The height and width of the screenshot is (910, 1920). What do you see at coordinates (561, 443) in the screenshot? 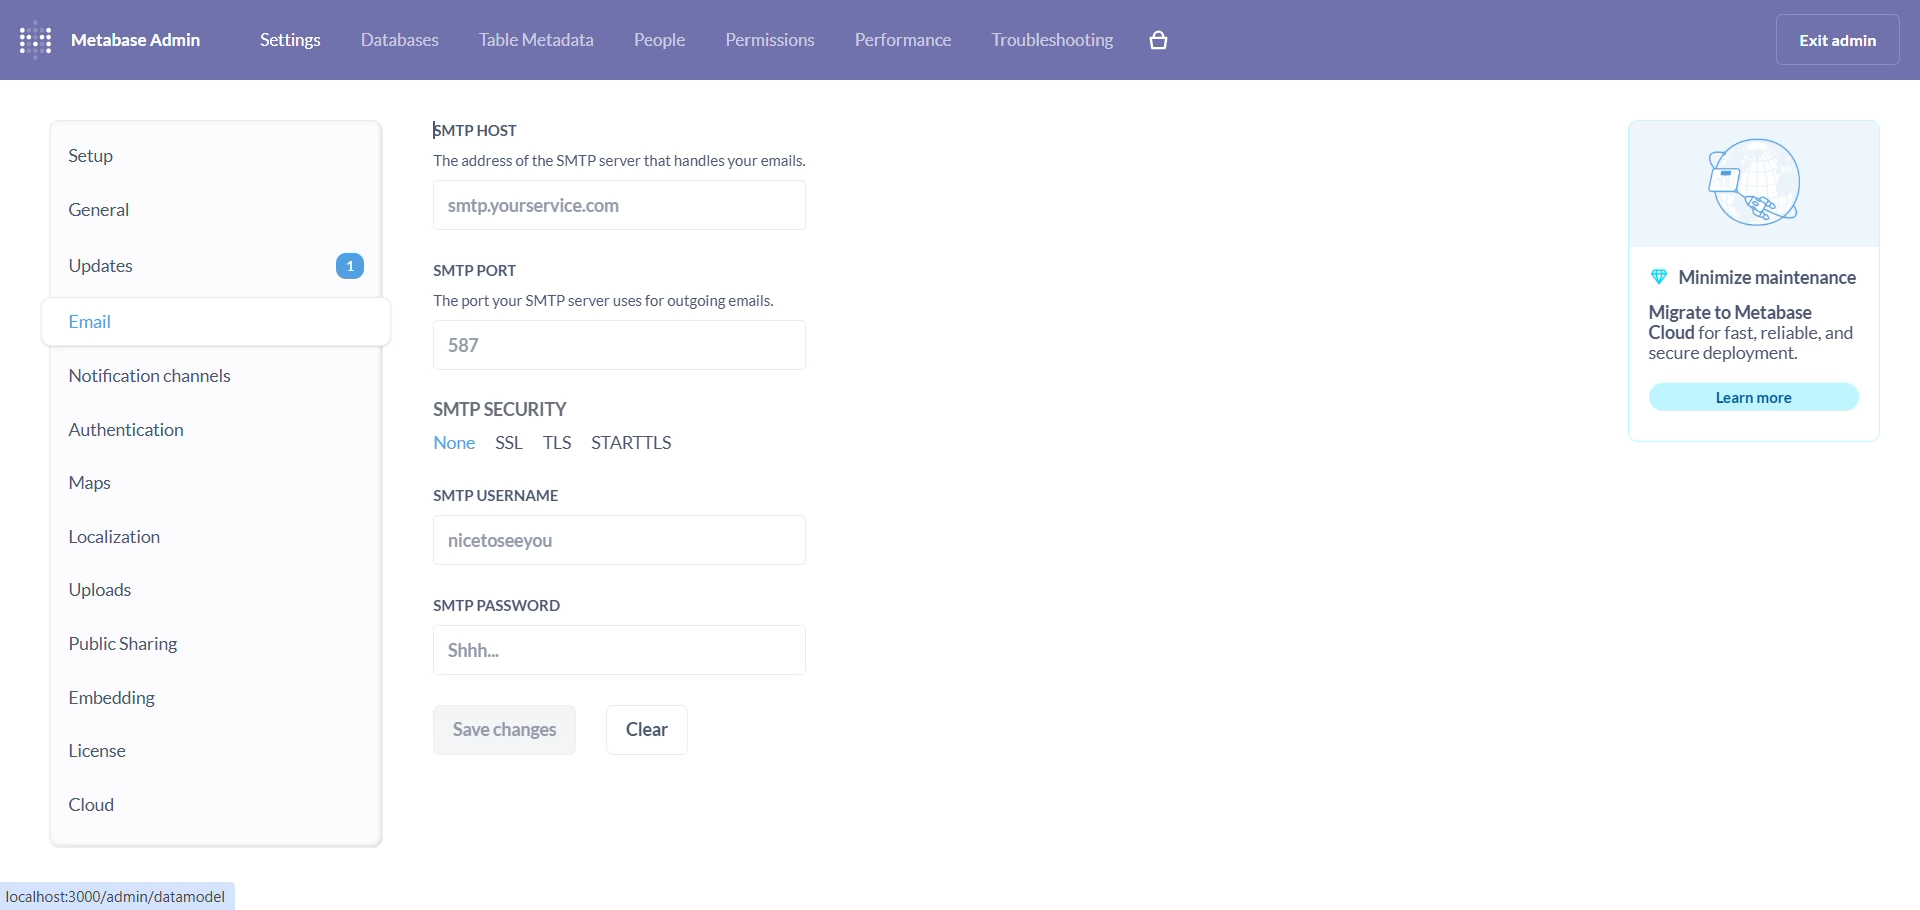
I see `TLS` at bounding box center [561, 443].